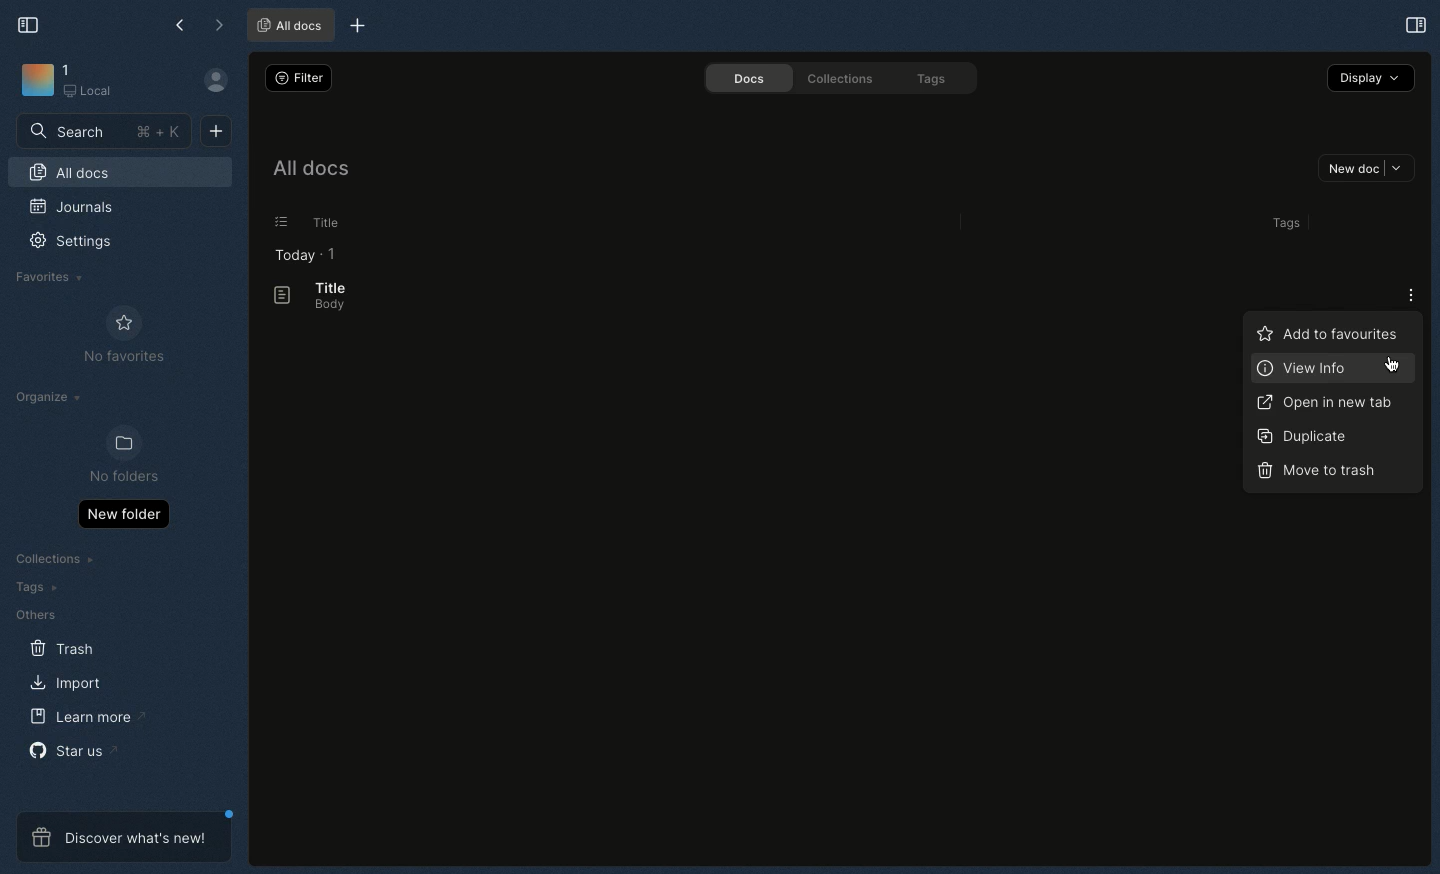 The image size is (1440, 874). What do you see at coordinates (289, 255) in the screenshot?
I see `Today` at bounding box center [289, 255].